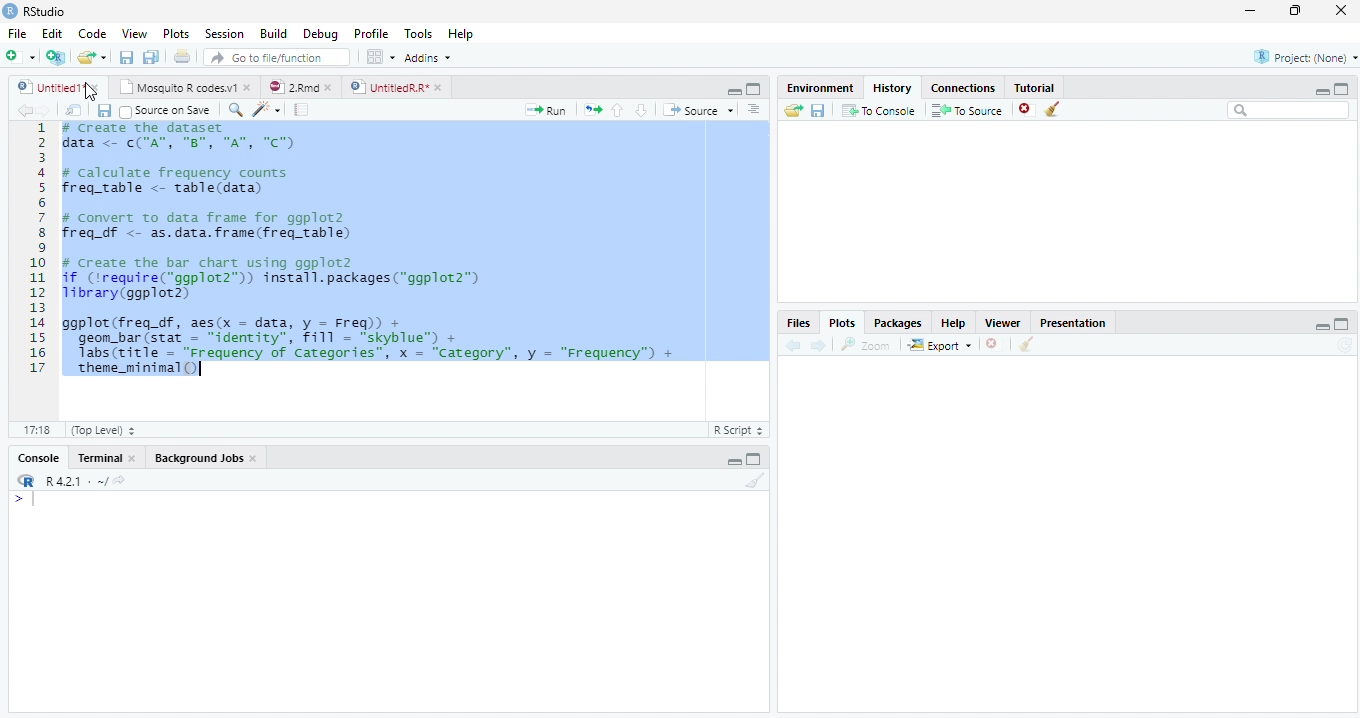  I want to click on New file, so click(20, 56).